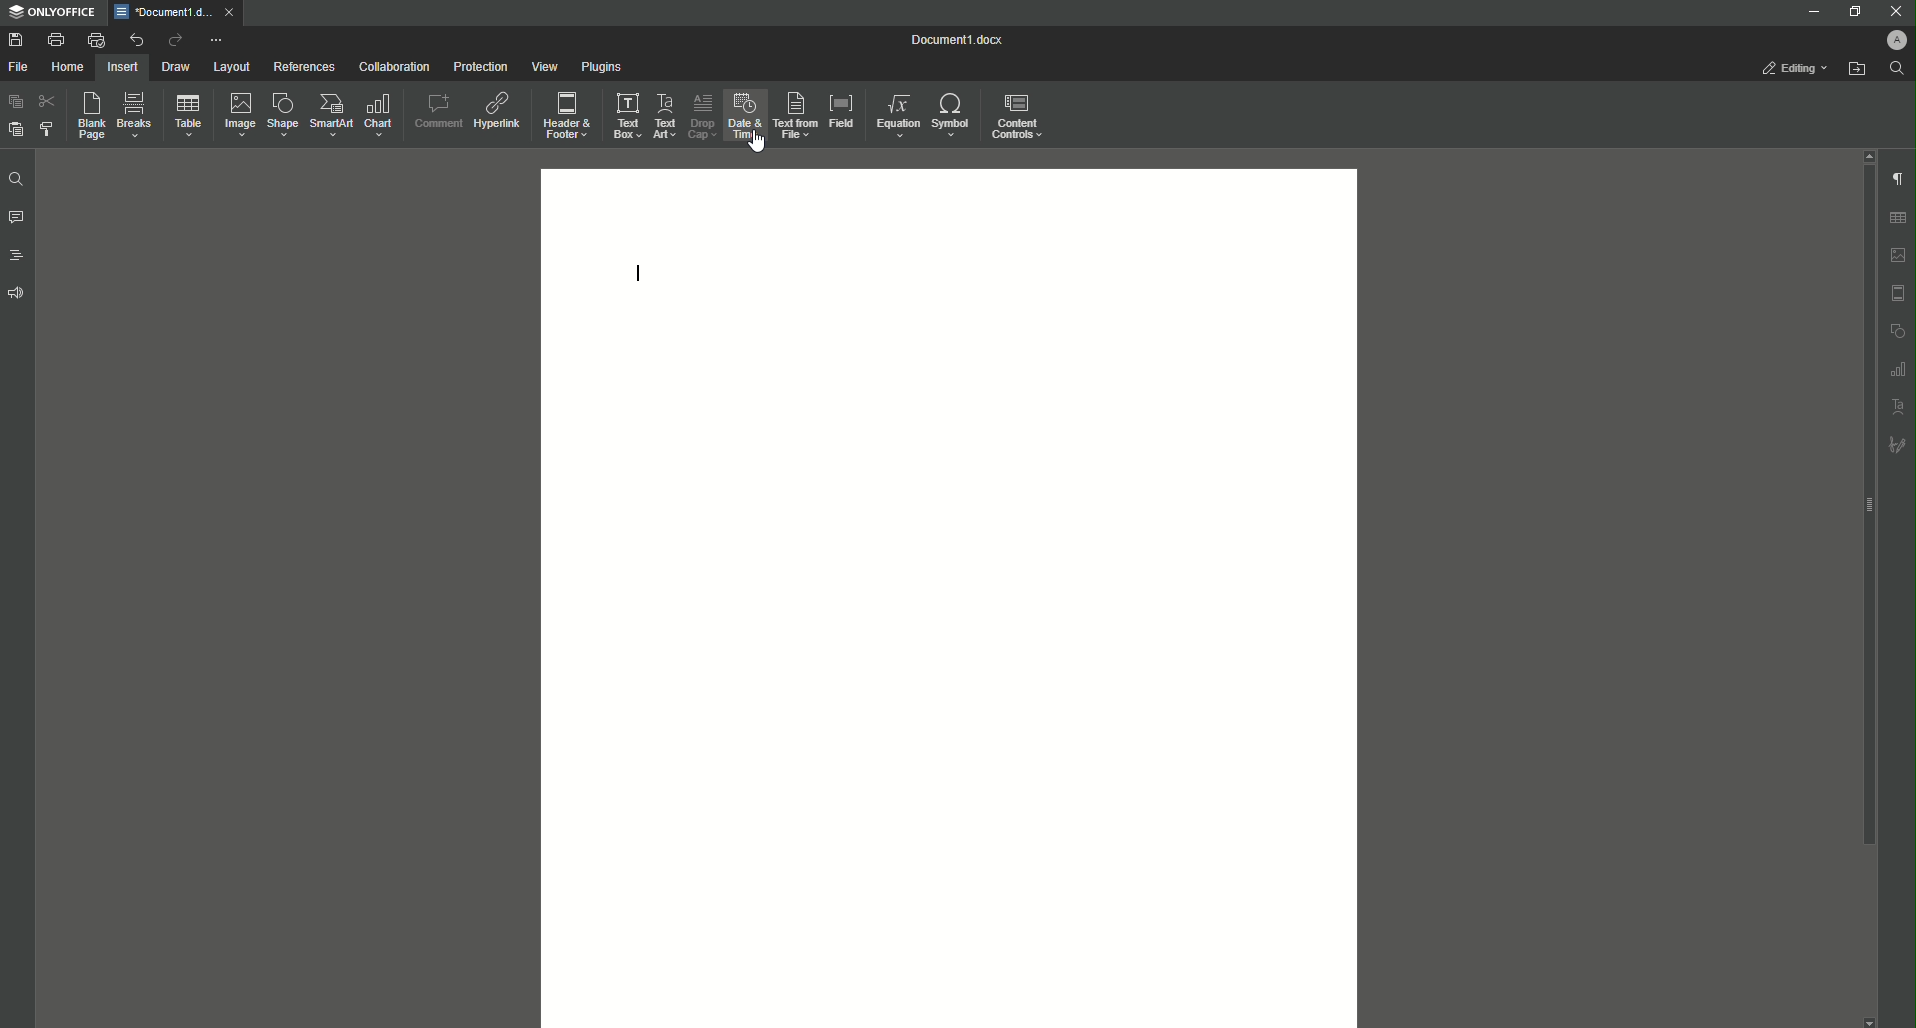 Image resolution: width=1916 pixels, height=1028 pixels. Describe the element at coordinates (666, 113) in the screenshot. I see `Text Art` at that location.